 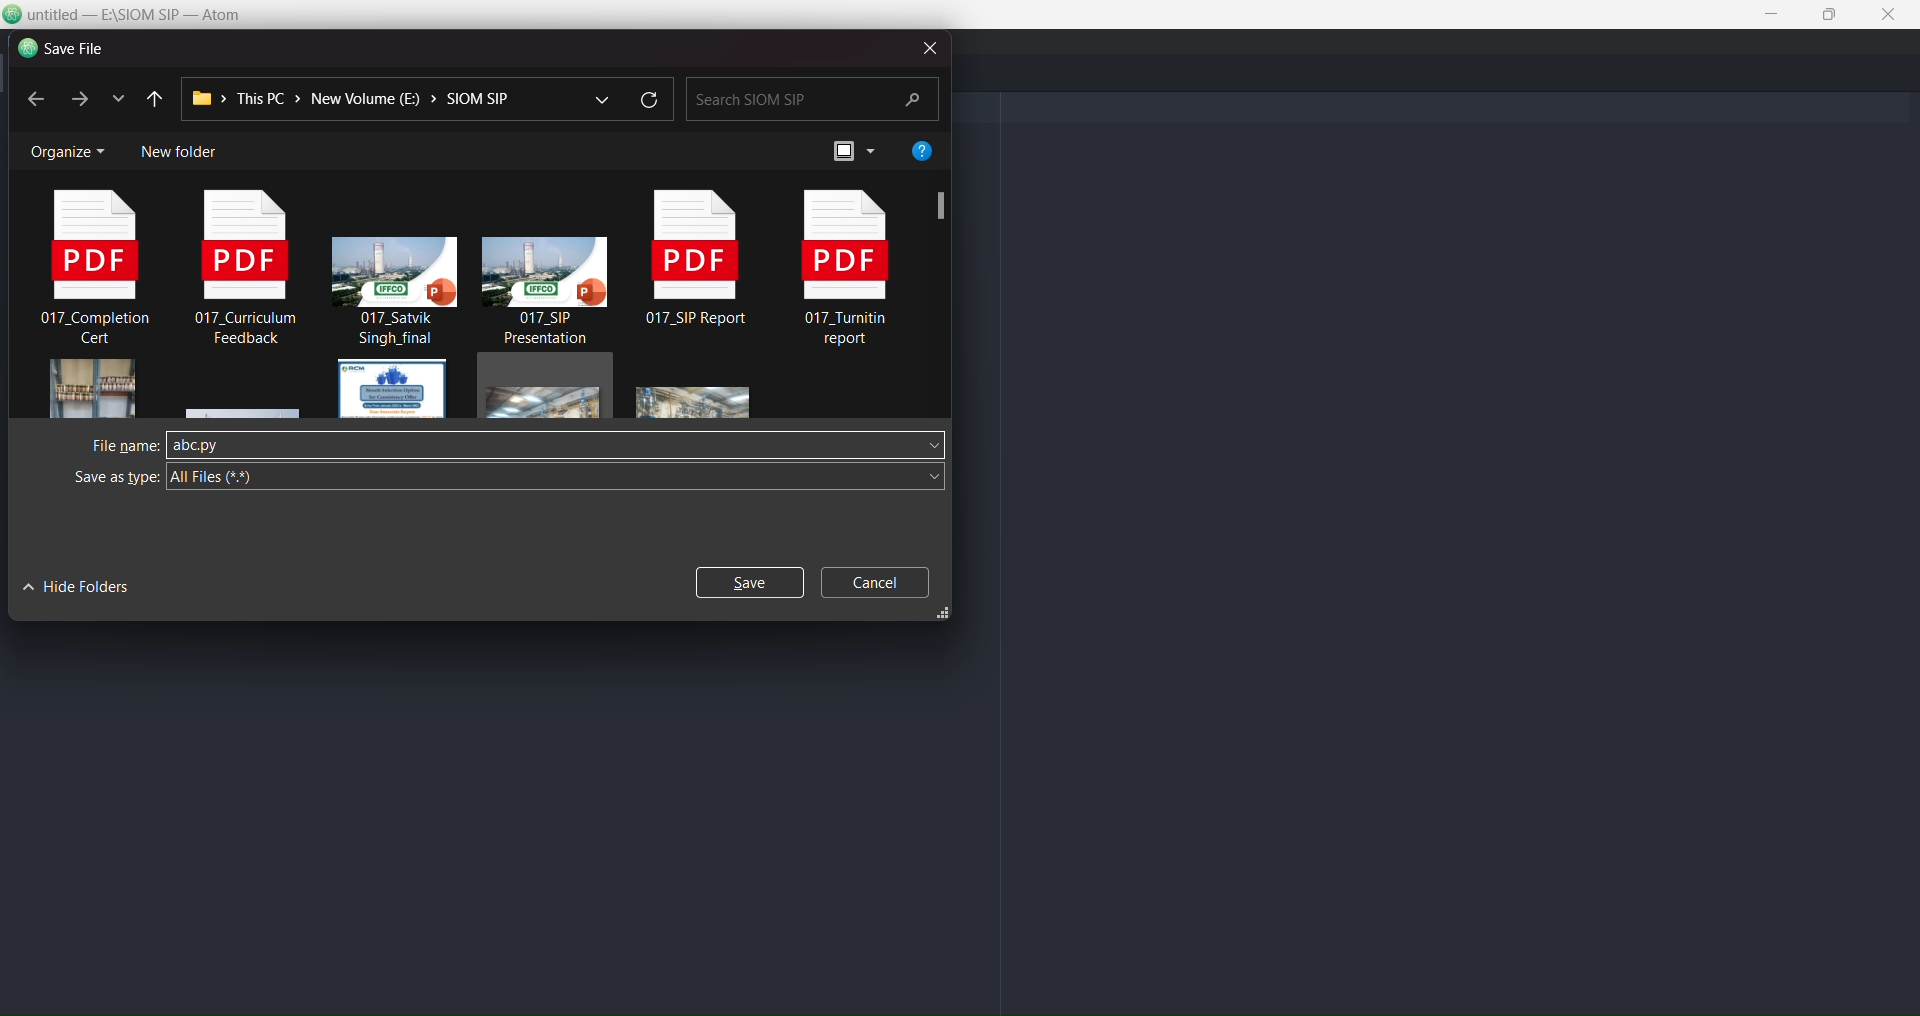 I want to click on list, so click(x=117, y=99).